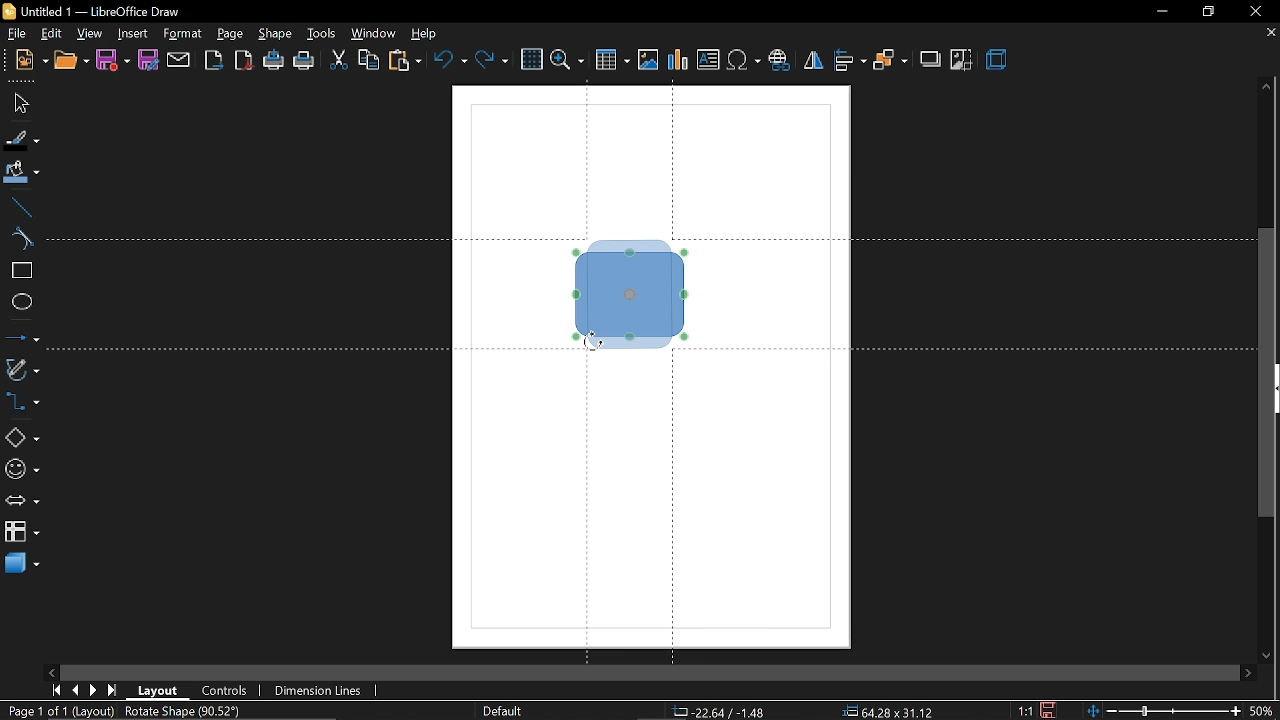 This screenshot has width=1280, height=720. I want to click on align, so click(851, 62).